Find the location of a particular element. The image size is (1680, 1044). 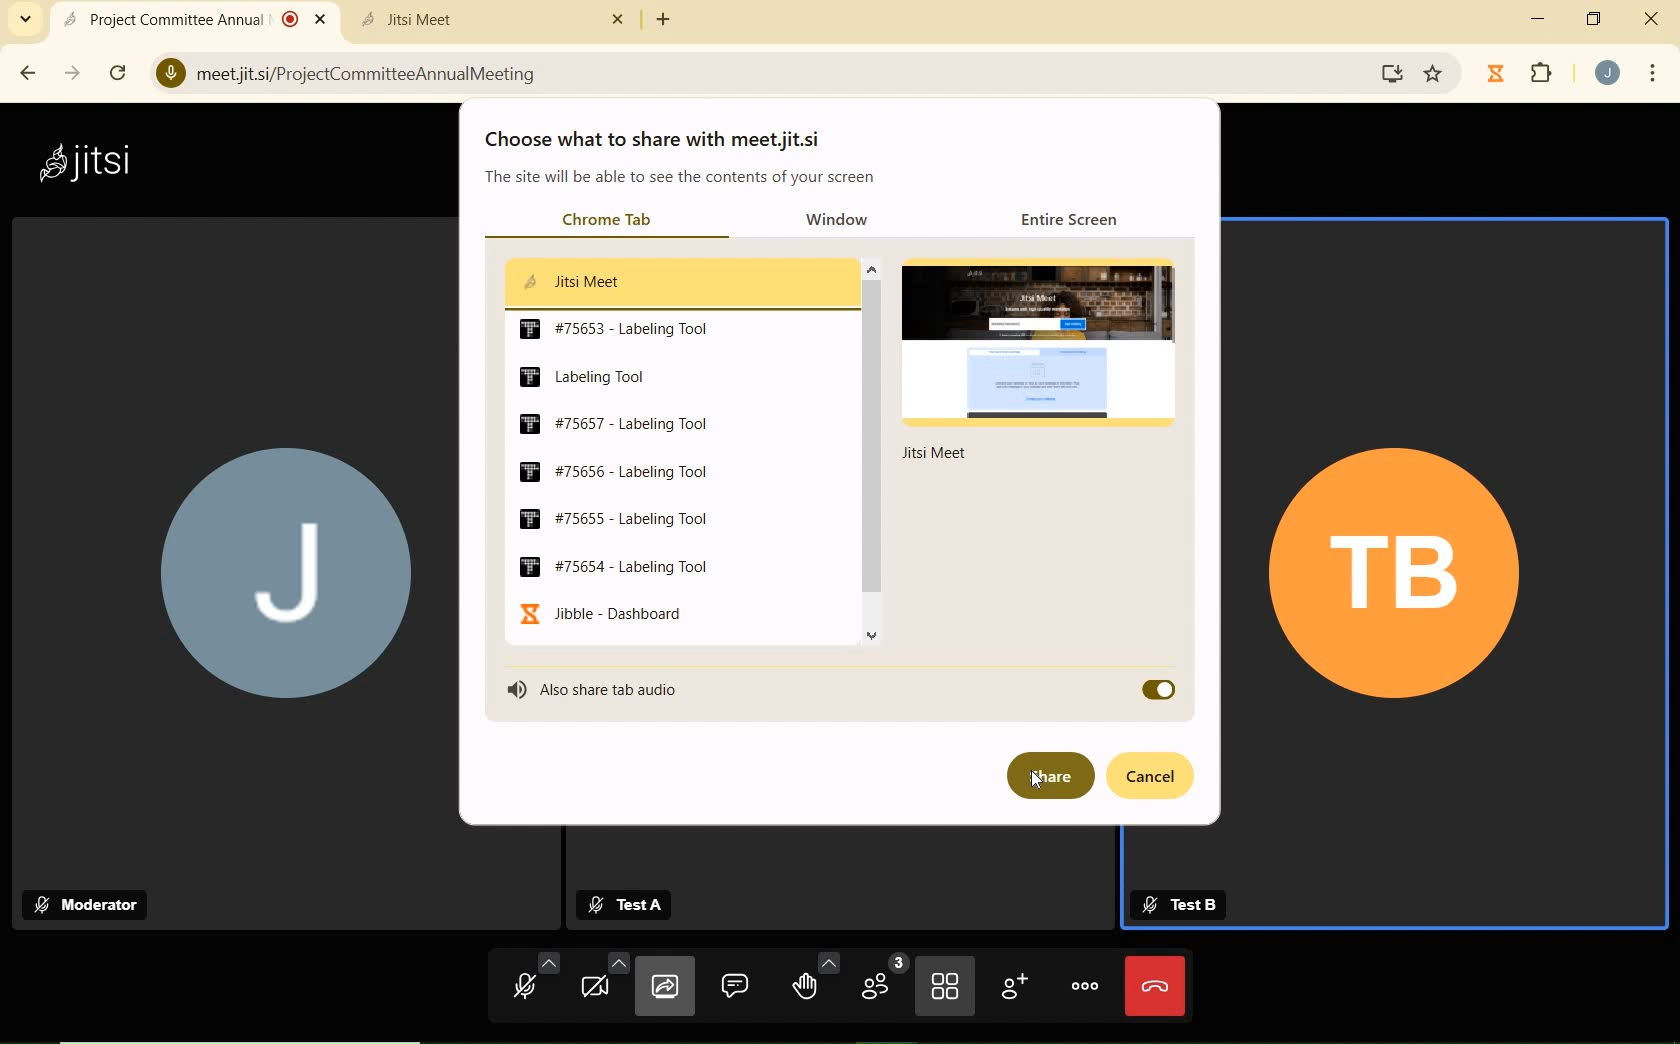

share is located at coordinates (1047, 776).